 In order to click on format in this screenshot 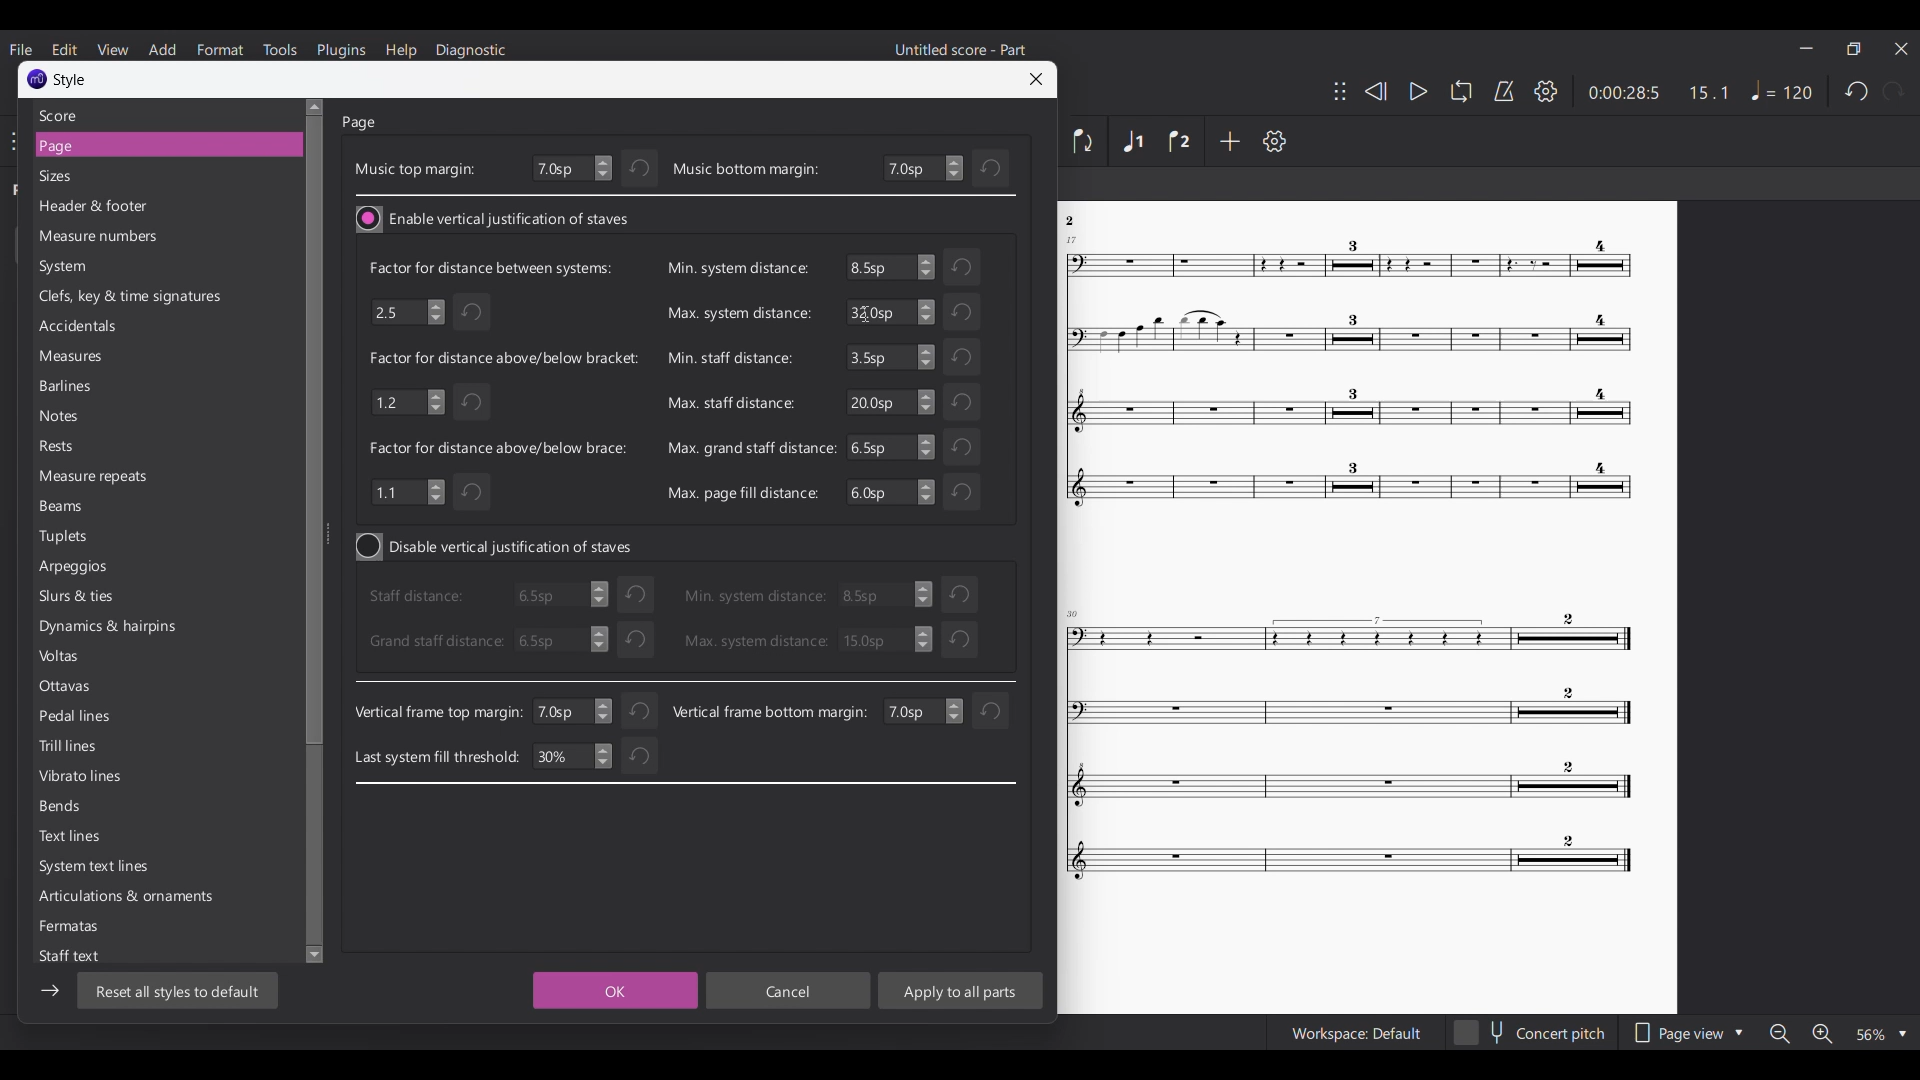, I will do `click(221, 49)`.